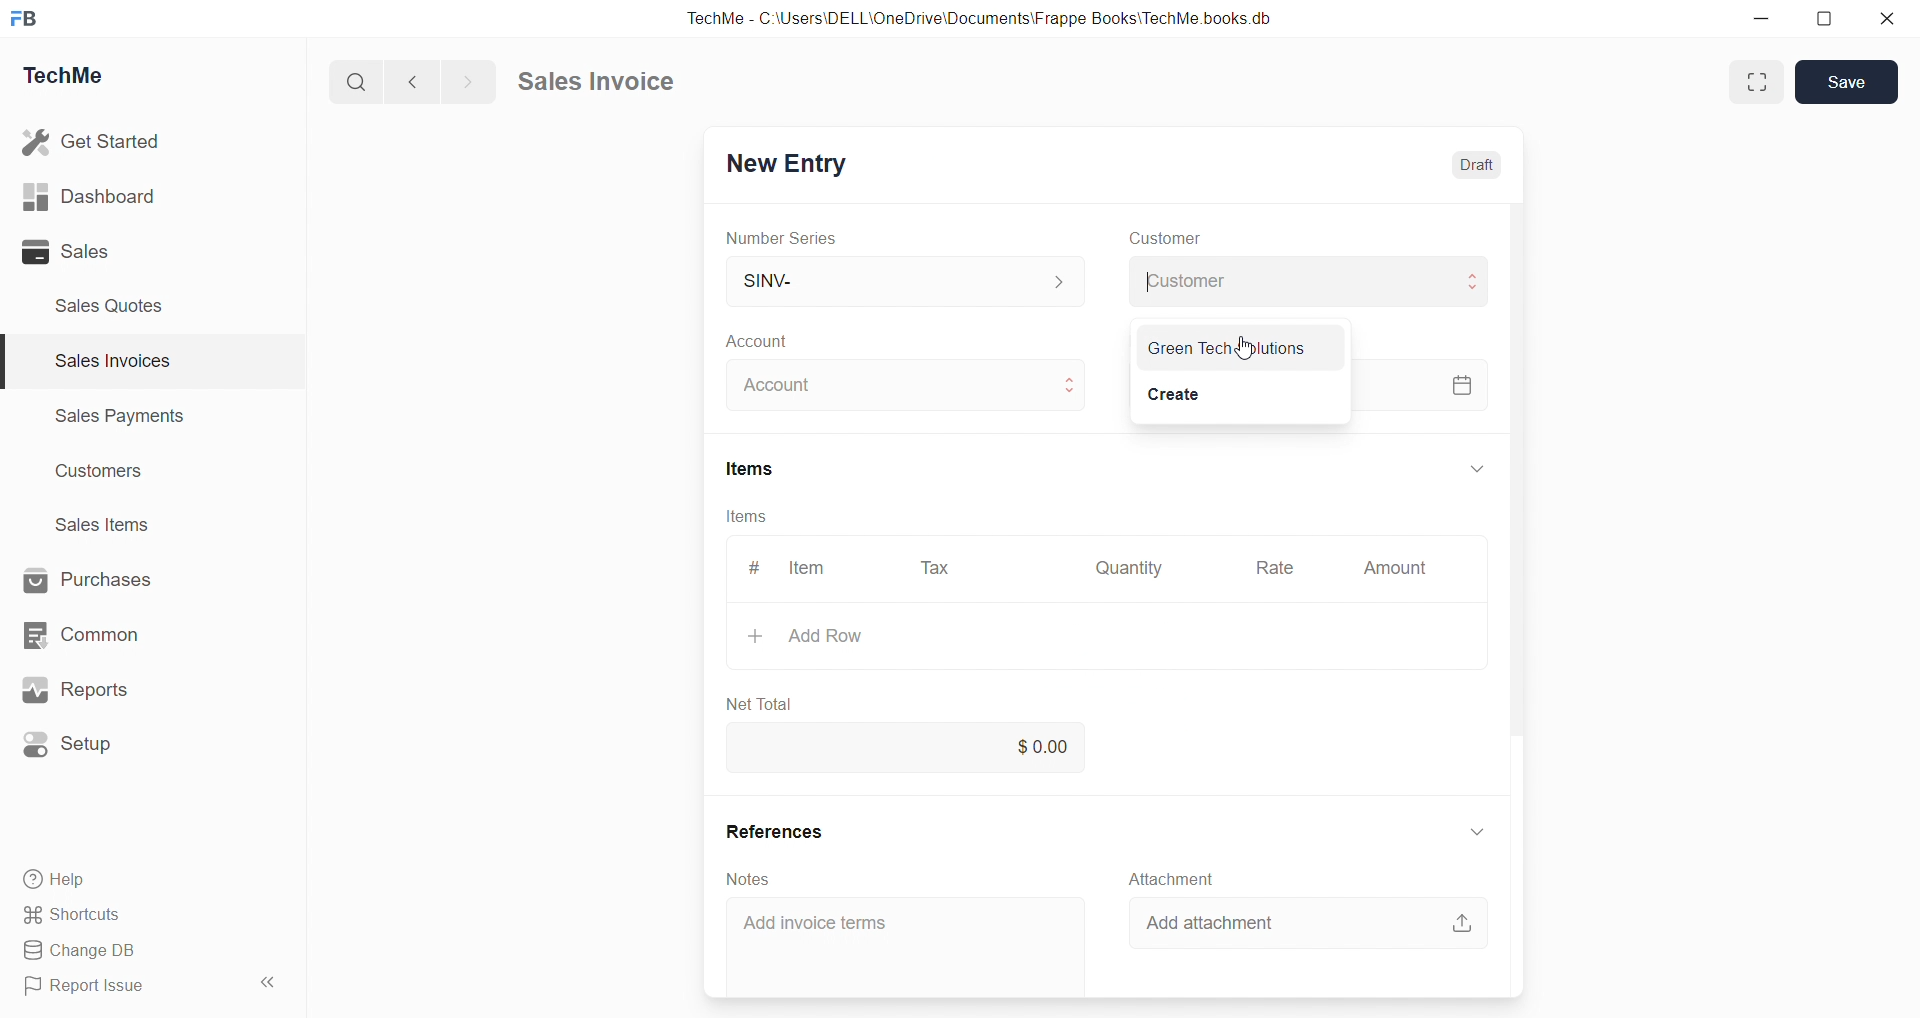  What do you see at coordinates (790, 165) in the screenshot?
I see `New Entry` at bounding box center [790, 165].